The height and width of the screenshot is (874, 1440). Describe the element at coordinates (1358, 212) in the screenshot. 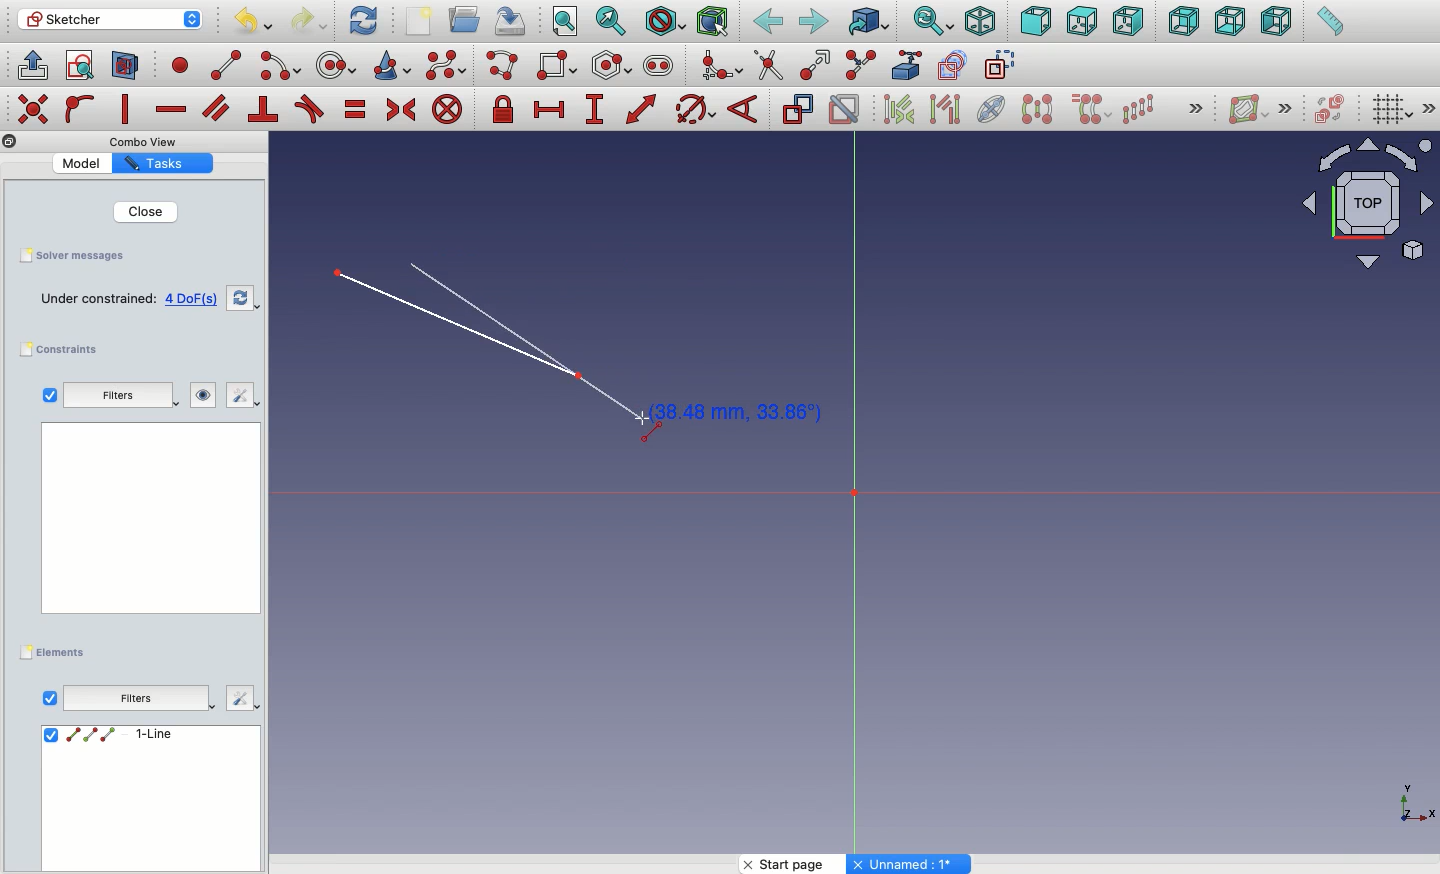

I see `` at that location.